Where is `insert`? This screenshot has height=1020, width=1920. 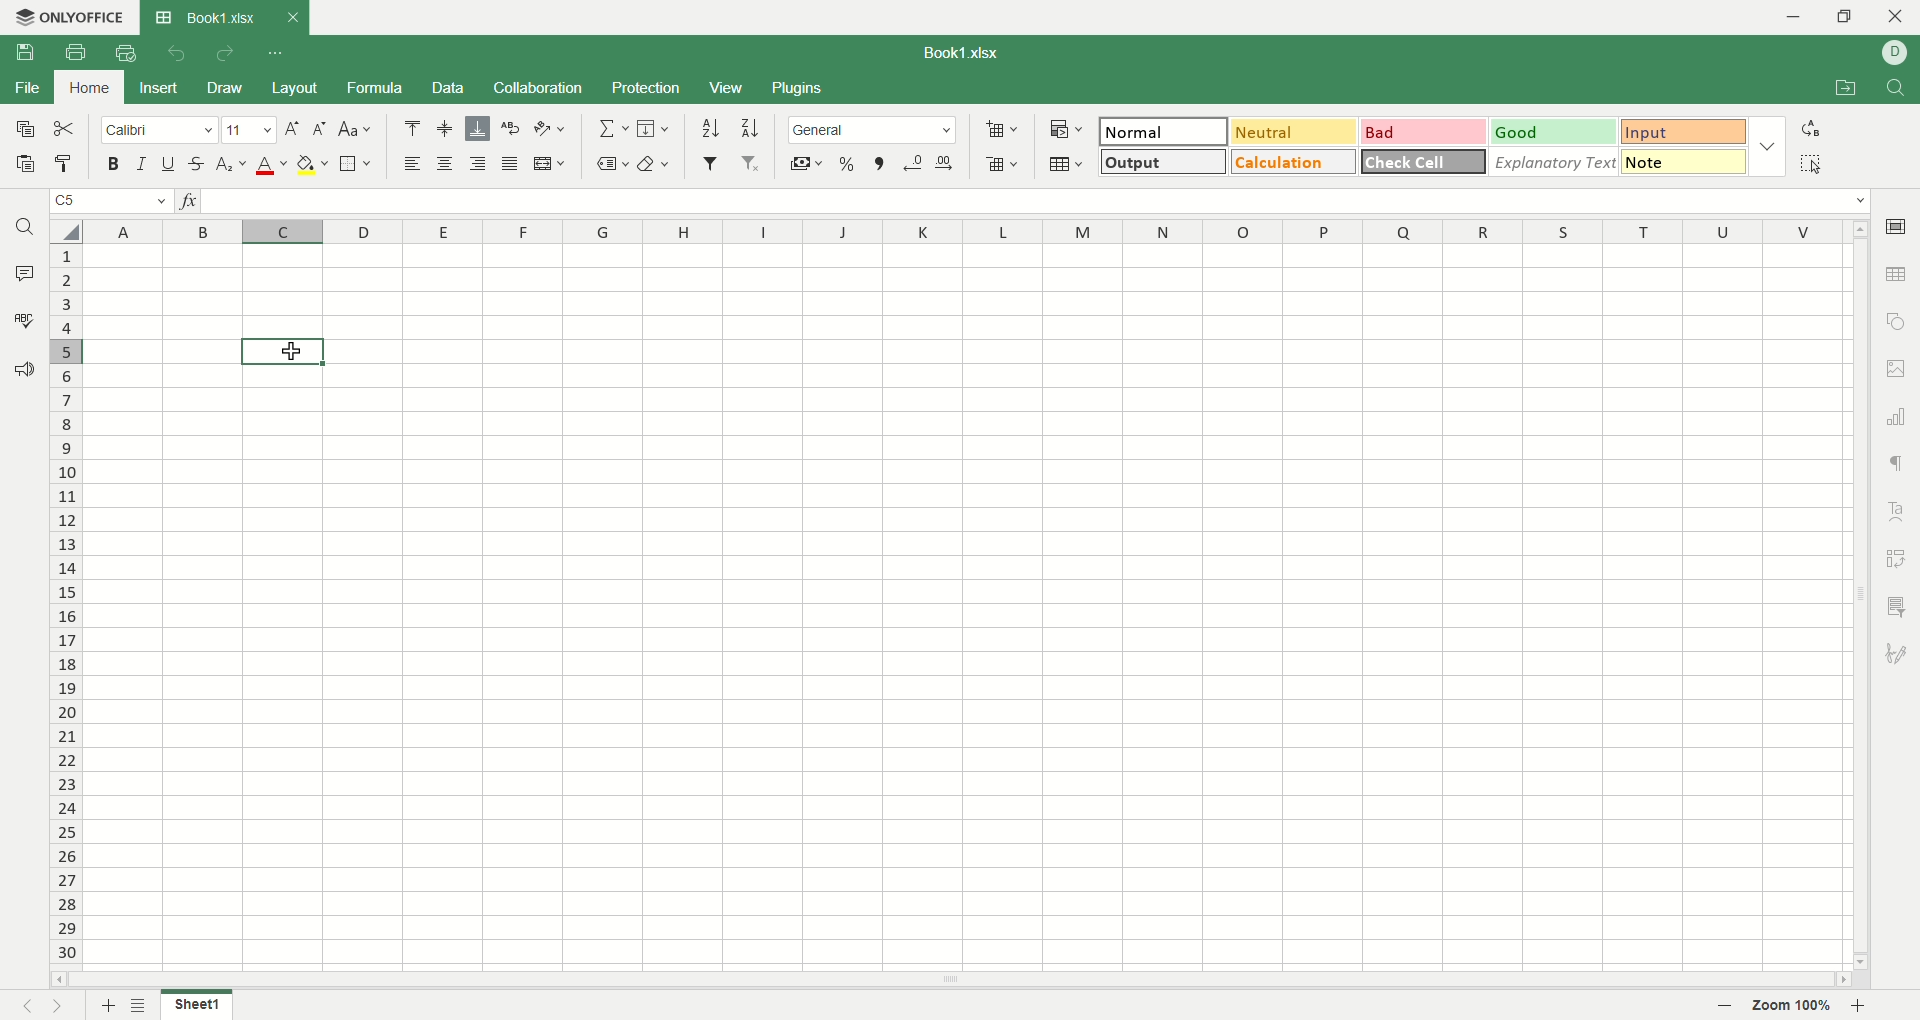 insert is located at coordinates (160, 87).